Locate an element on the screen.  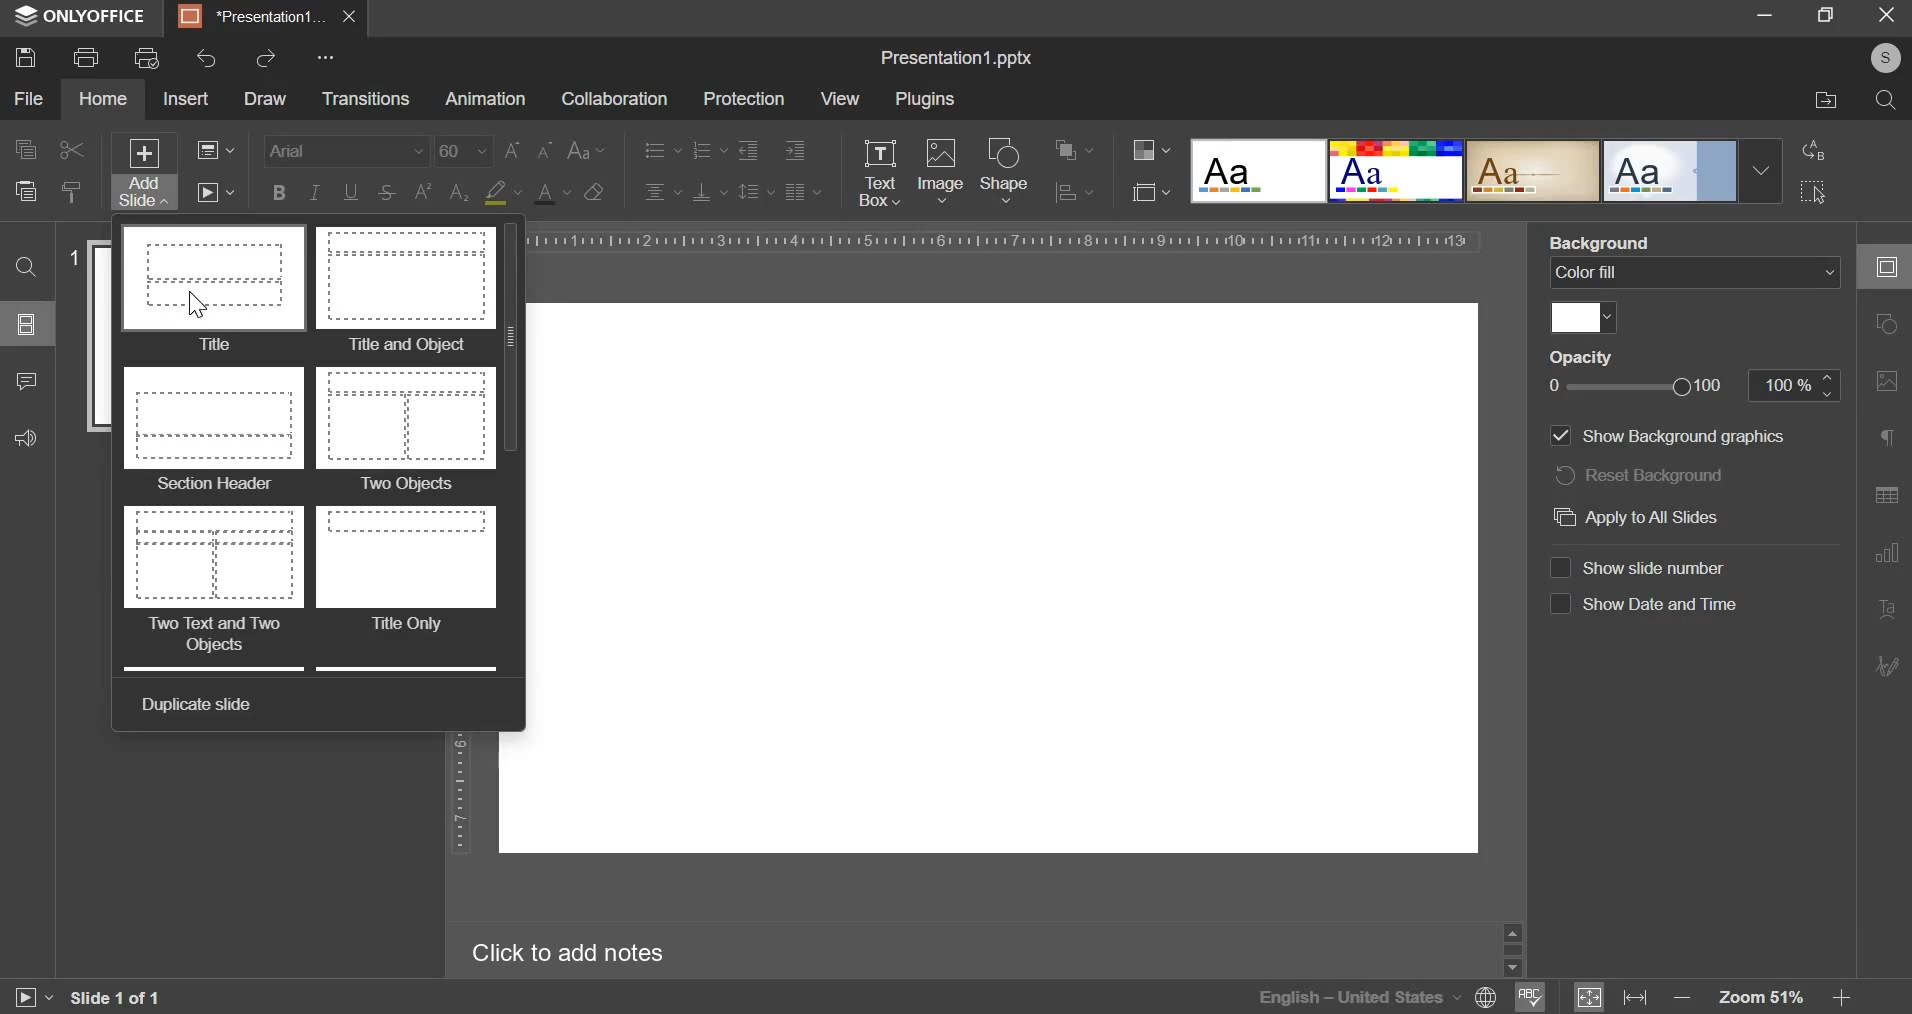
show background graphics is located at coordinates (1667, 435).